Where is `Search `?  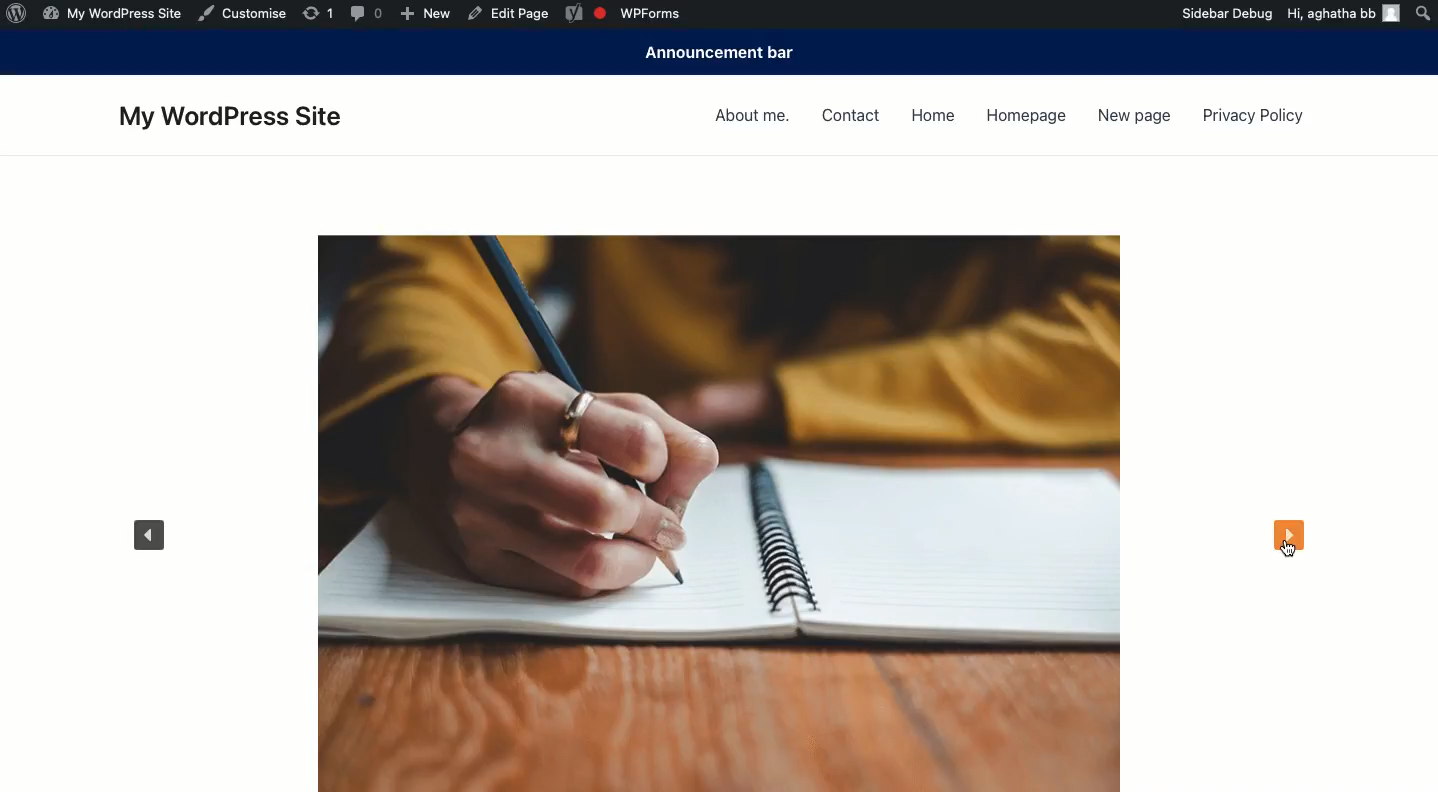
Search  is located at coordinates (1424, 11).